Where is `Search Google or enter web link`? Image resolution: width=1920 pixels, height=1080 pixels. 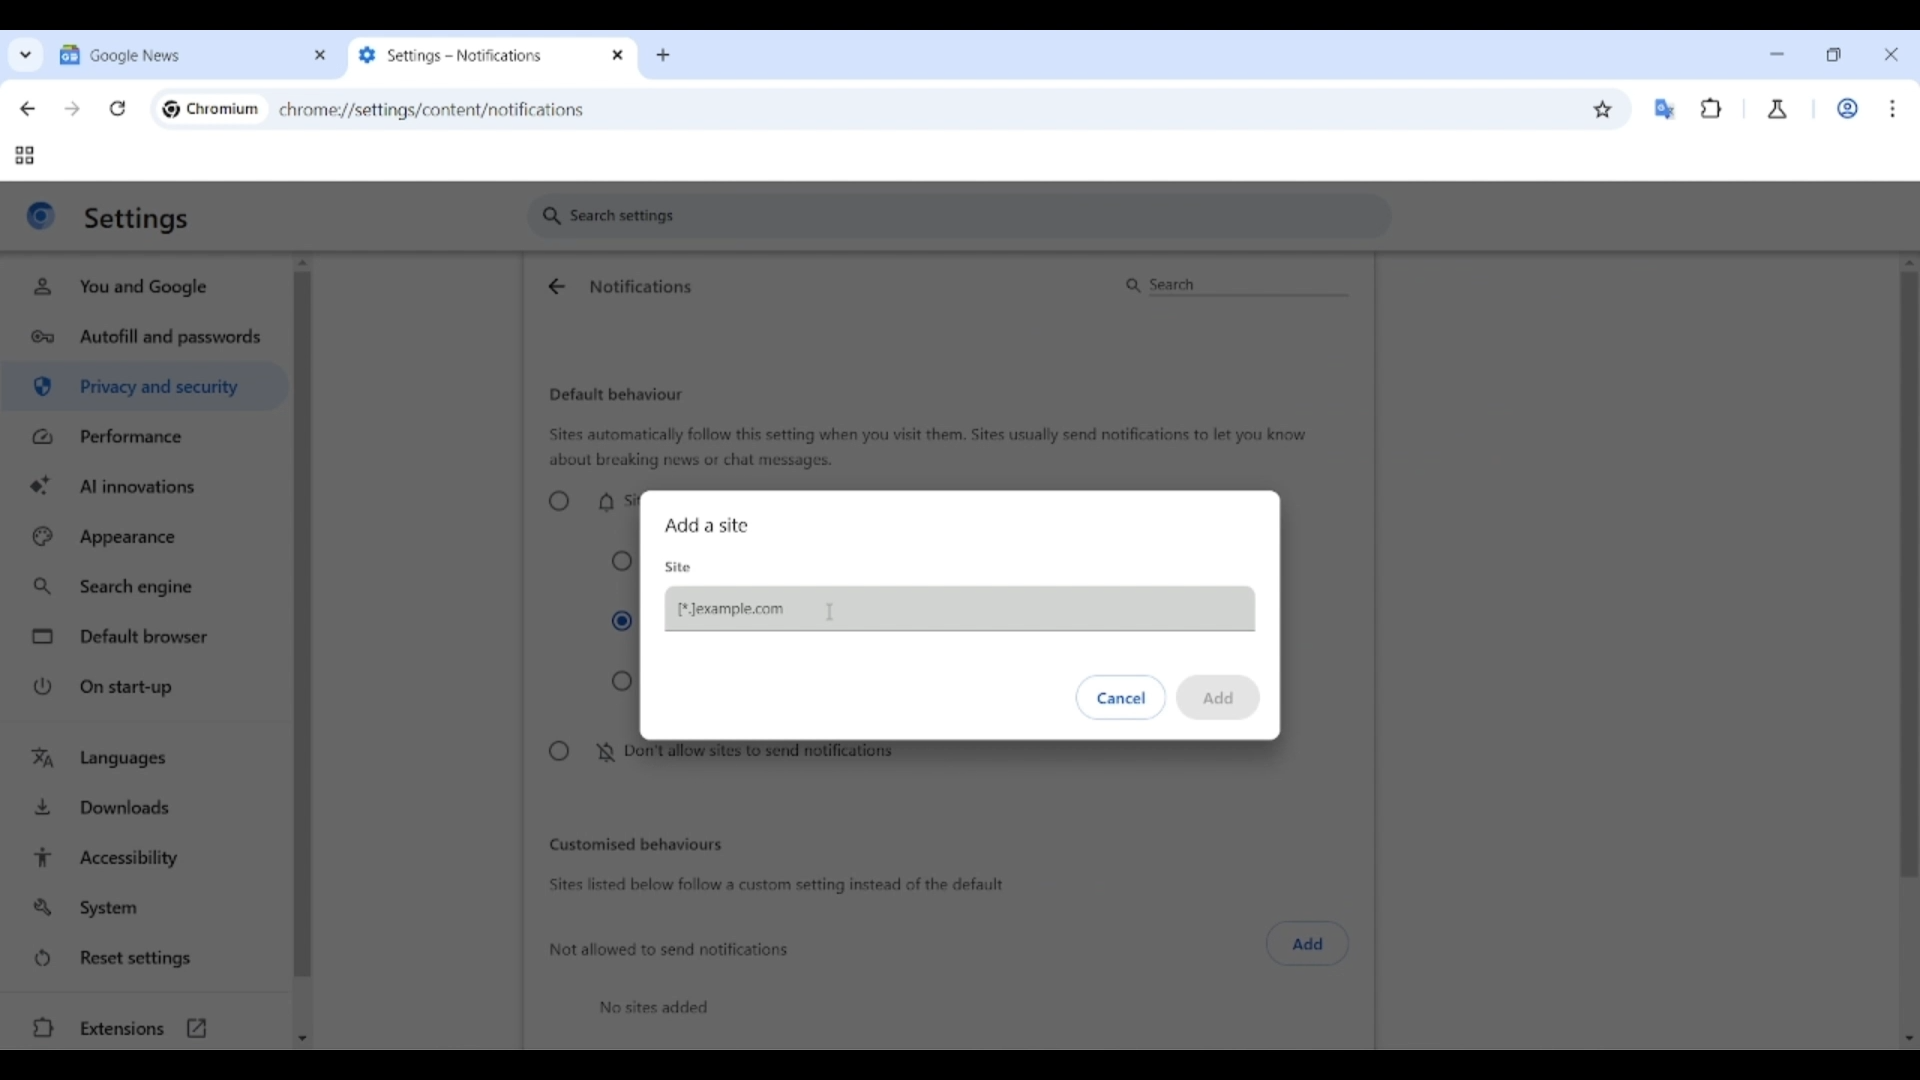 Search Google or enter web link is located at coordinates (1075, 109).